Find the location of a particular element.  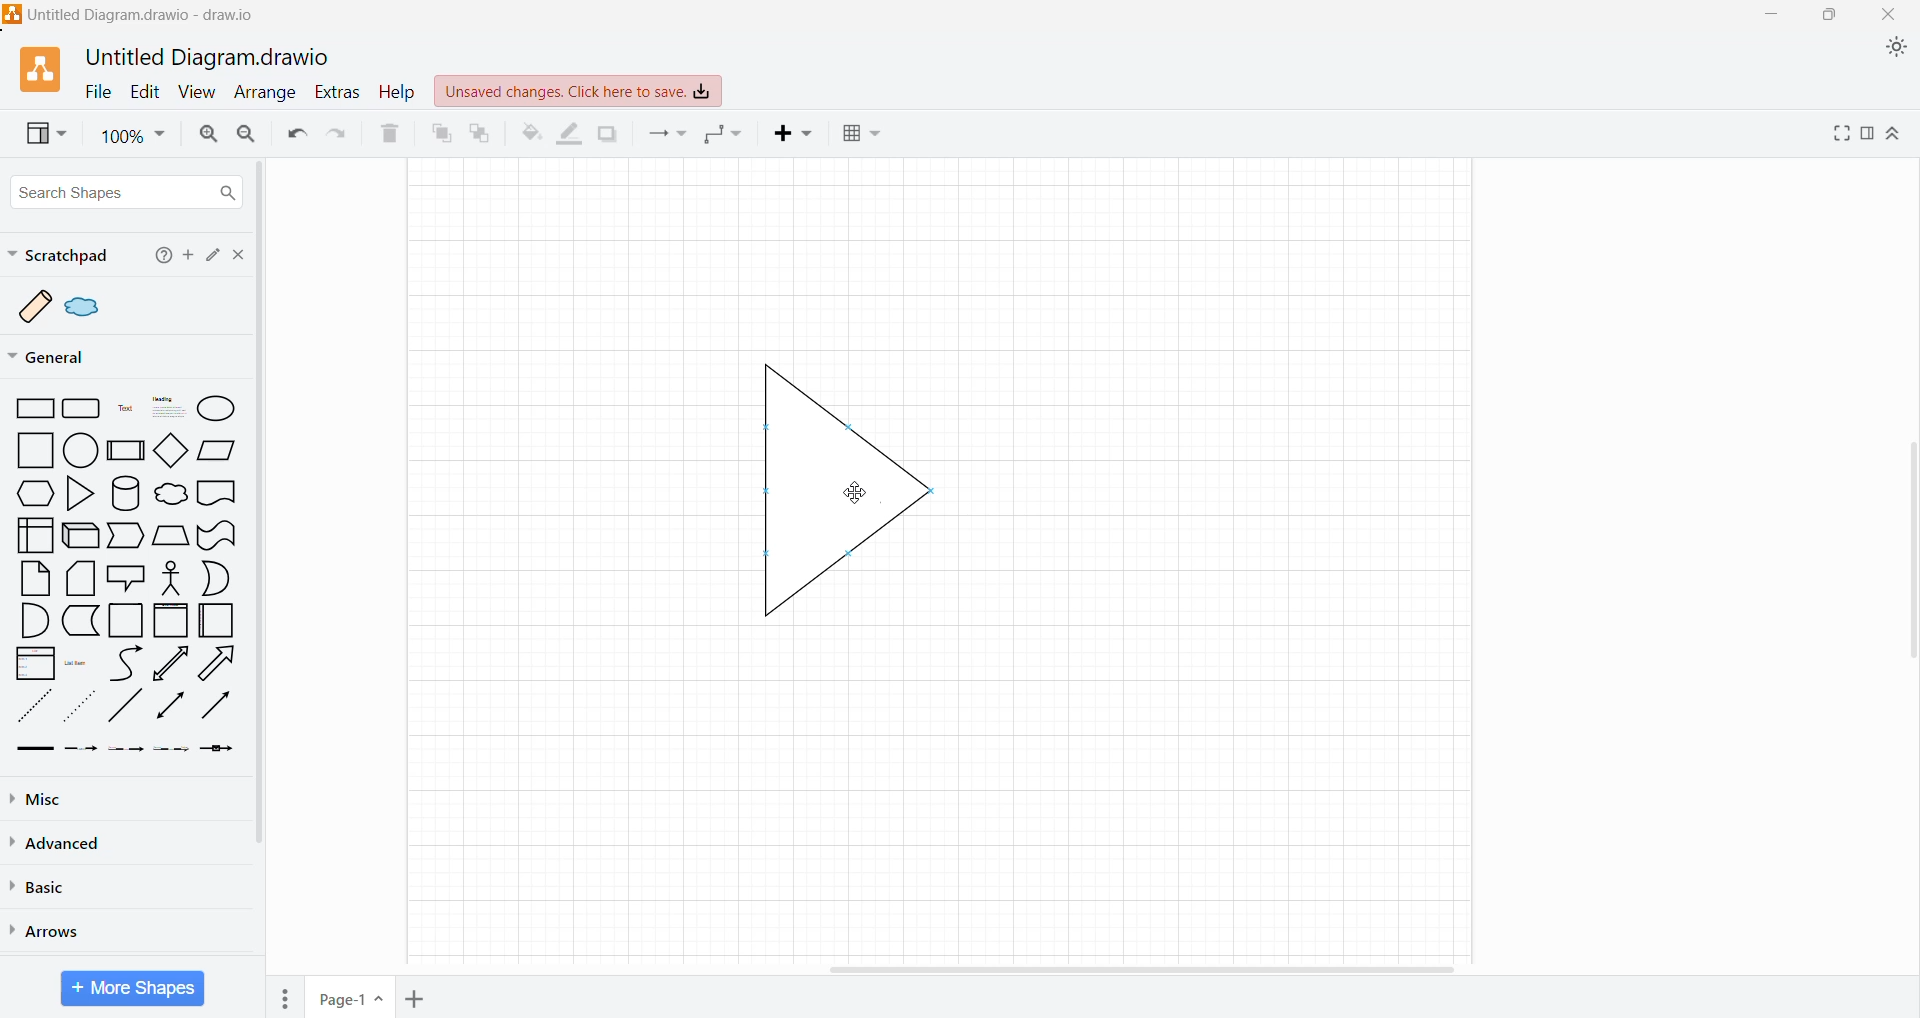

Shapes is located at coordinates (127, 580).